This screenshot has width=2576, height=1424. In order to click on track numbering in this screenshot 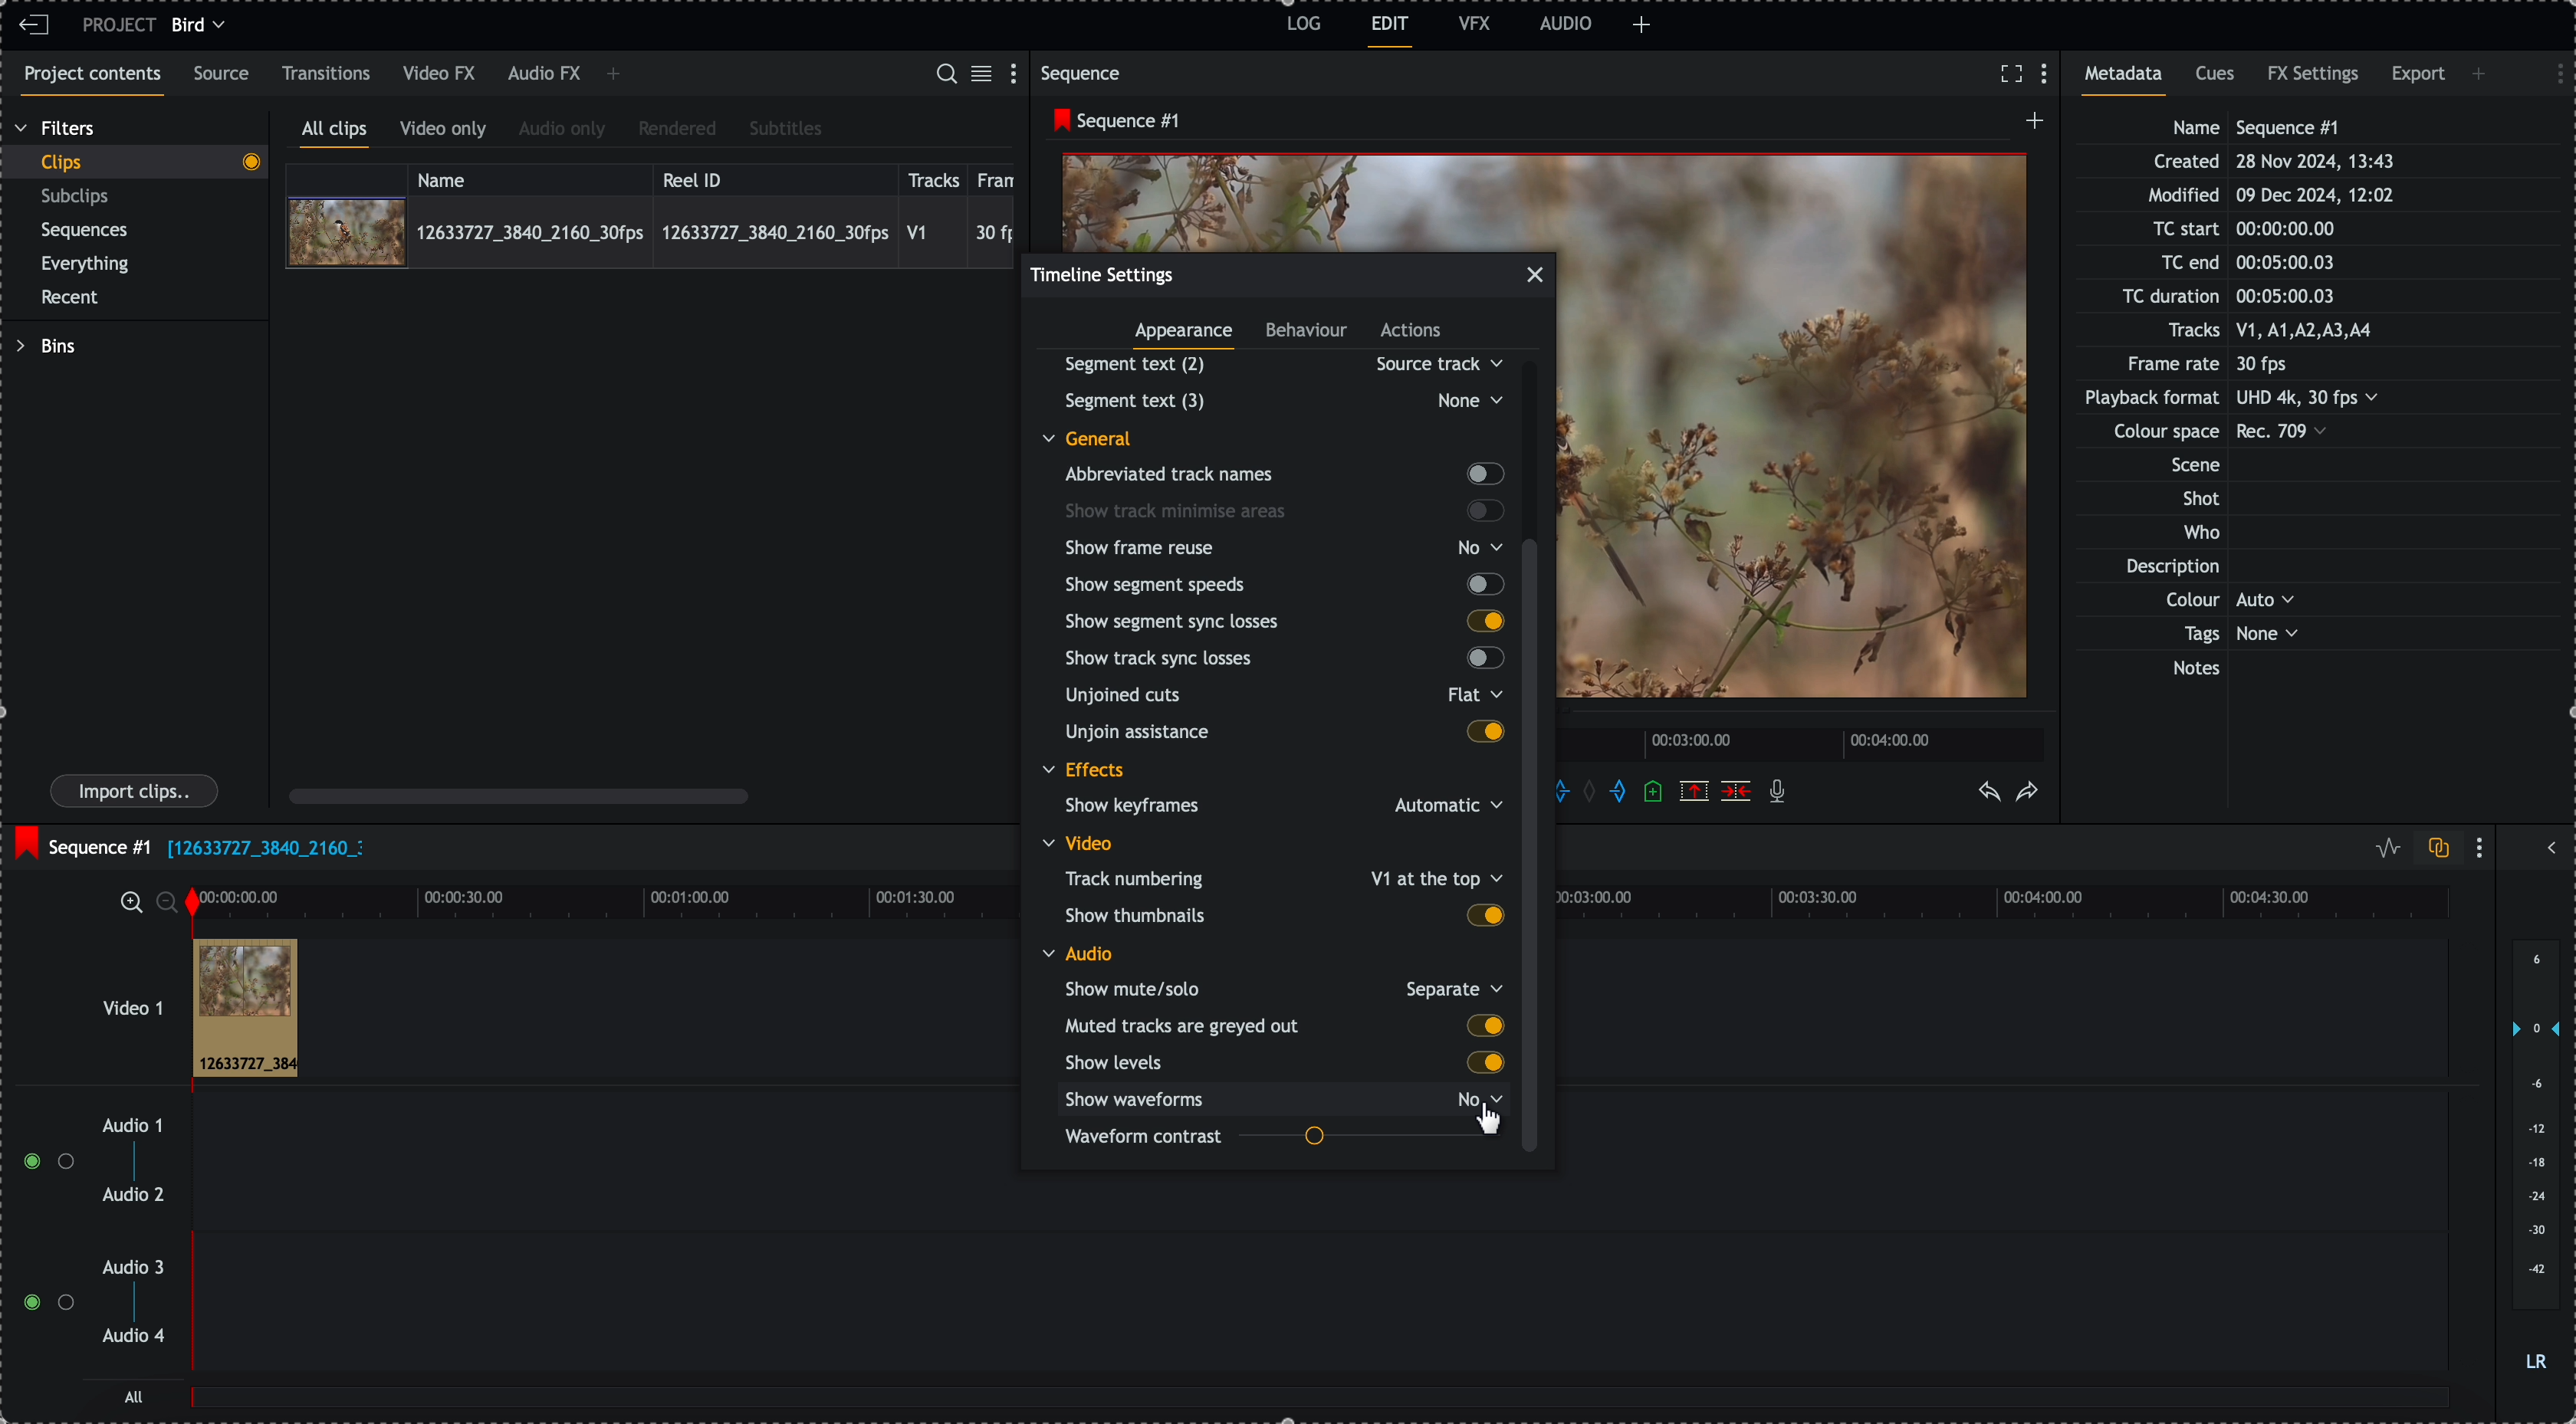, I will do `click(1281, 877)`.